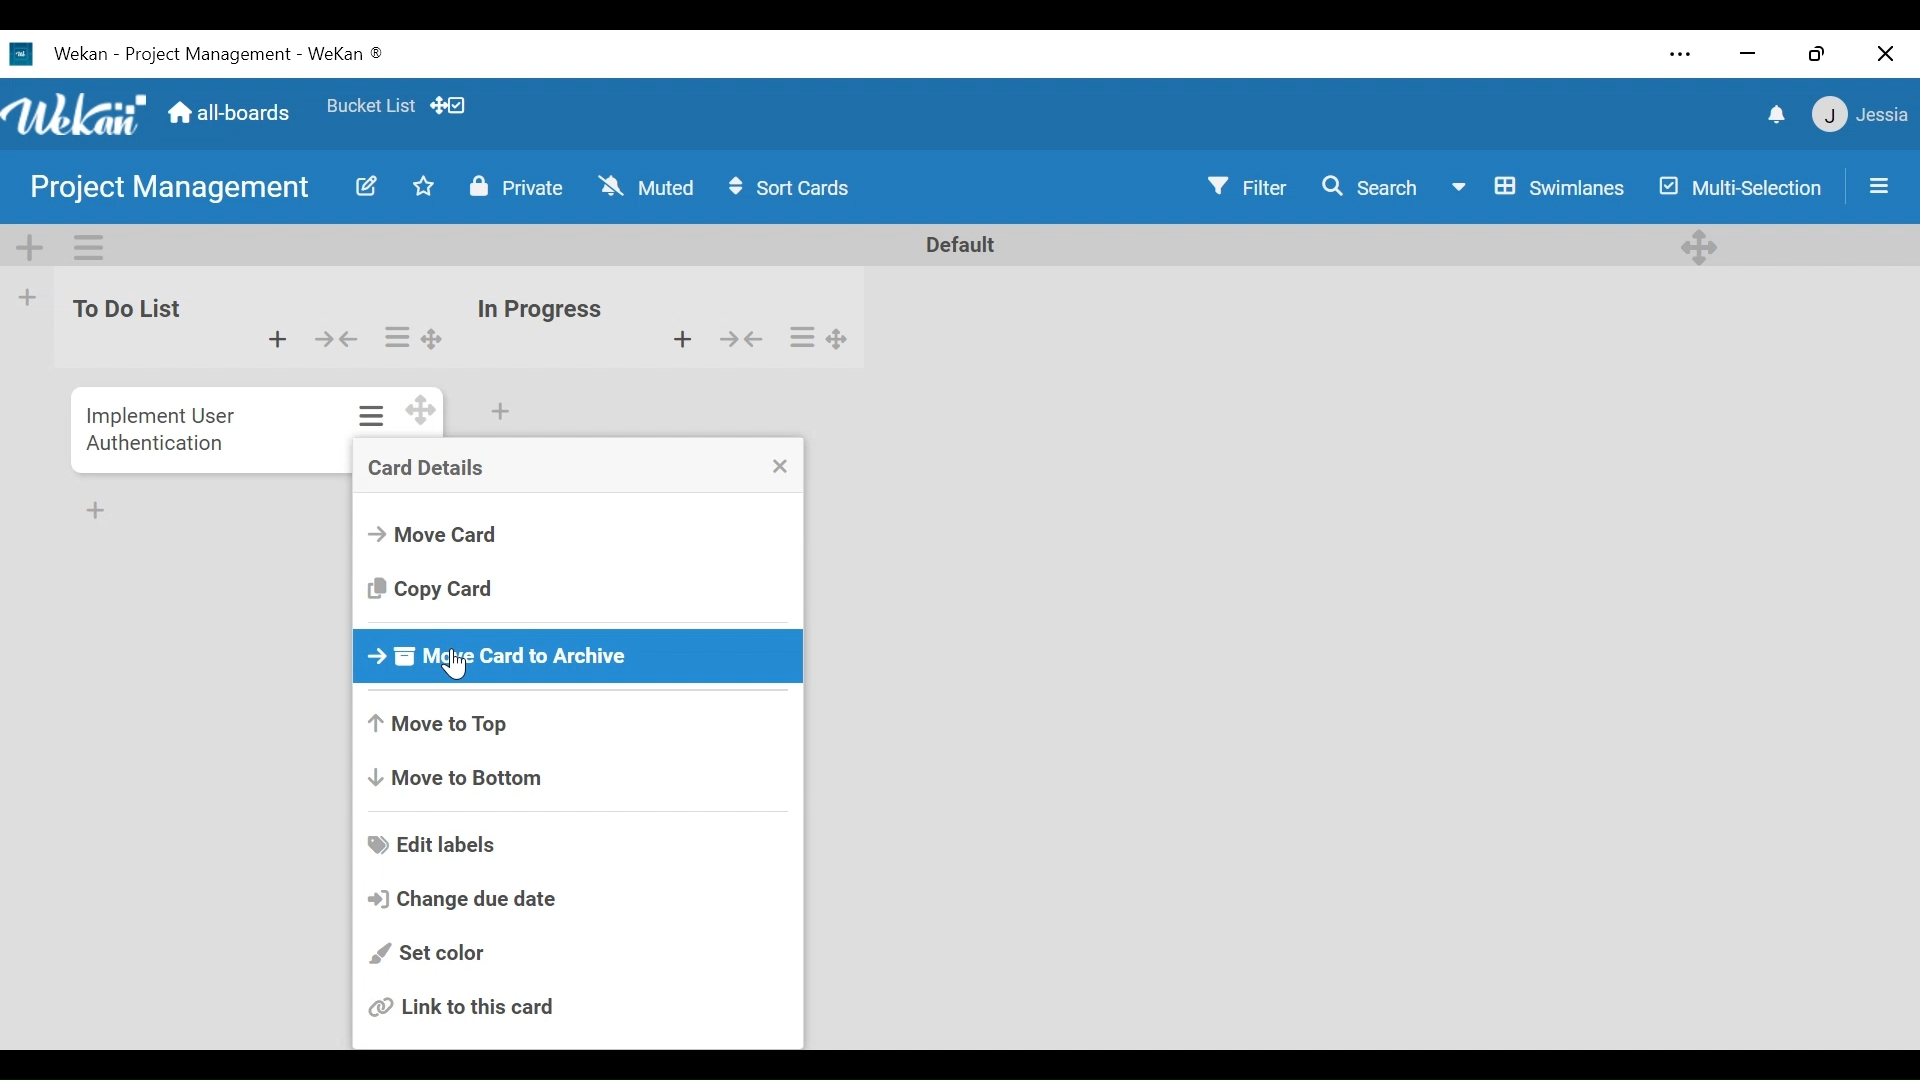  I want to click on Card, so click(158, 427).